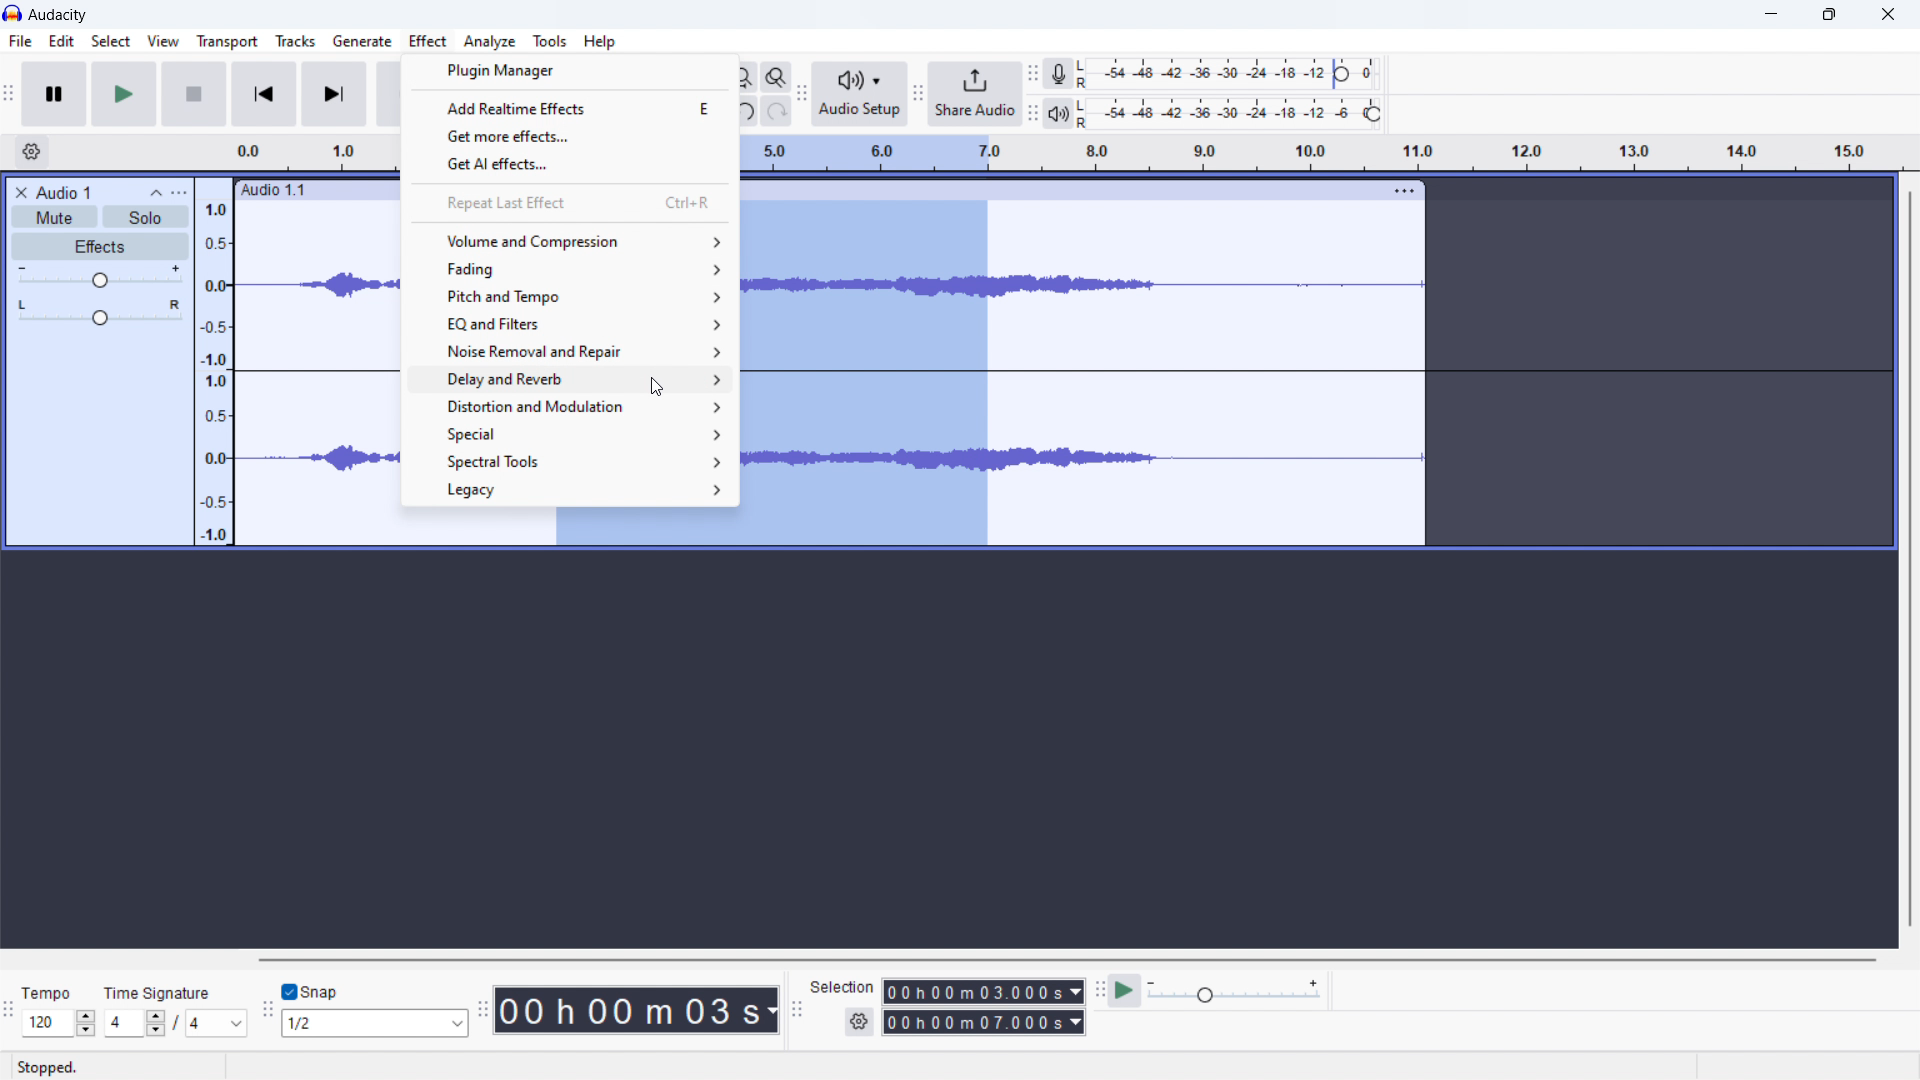 The image size is (1920, 1080). I want to click on audacity transport window, so click(9, 92).